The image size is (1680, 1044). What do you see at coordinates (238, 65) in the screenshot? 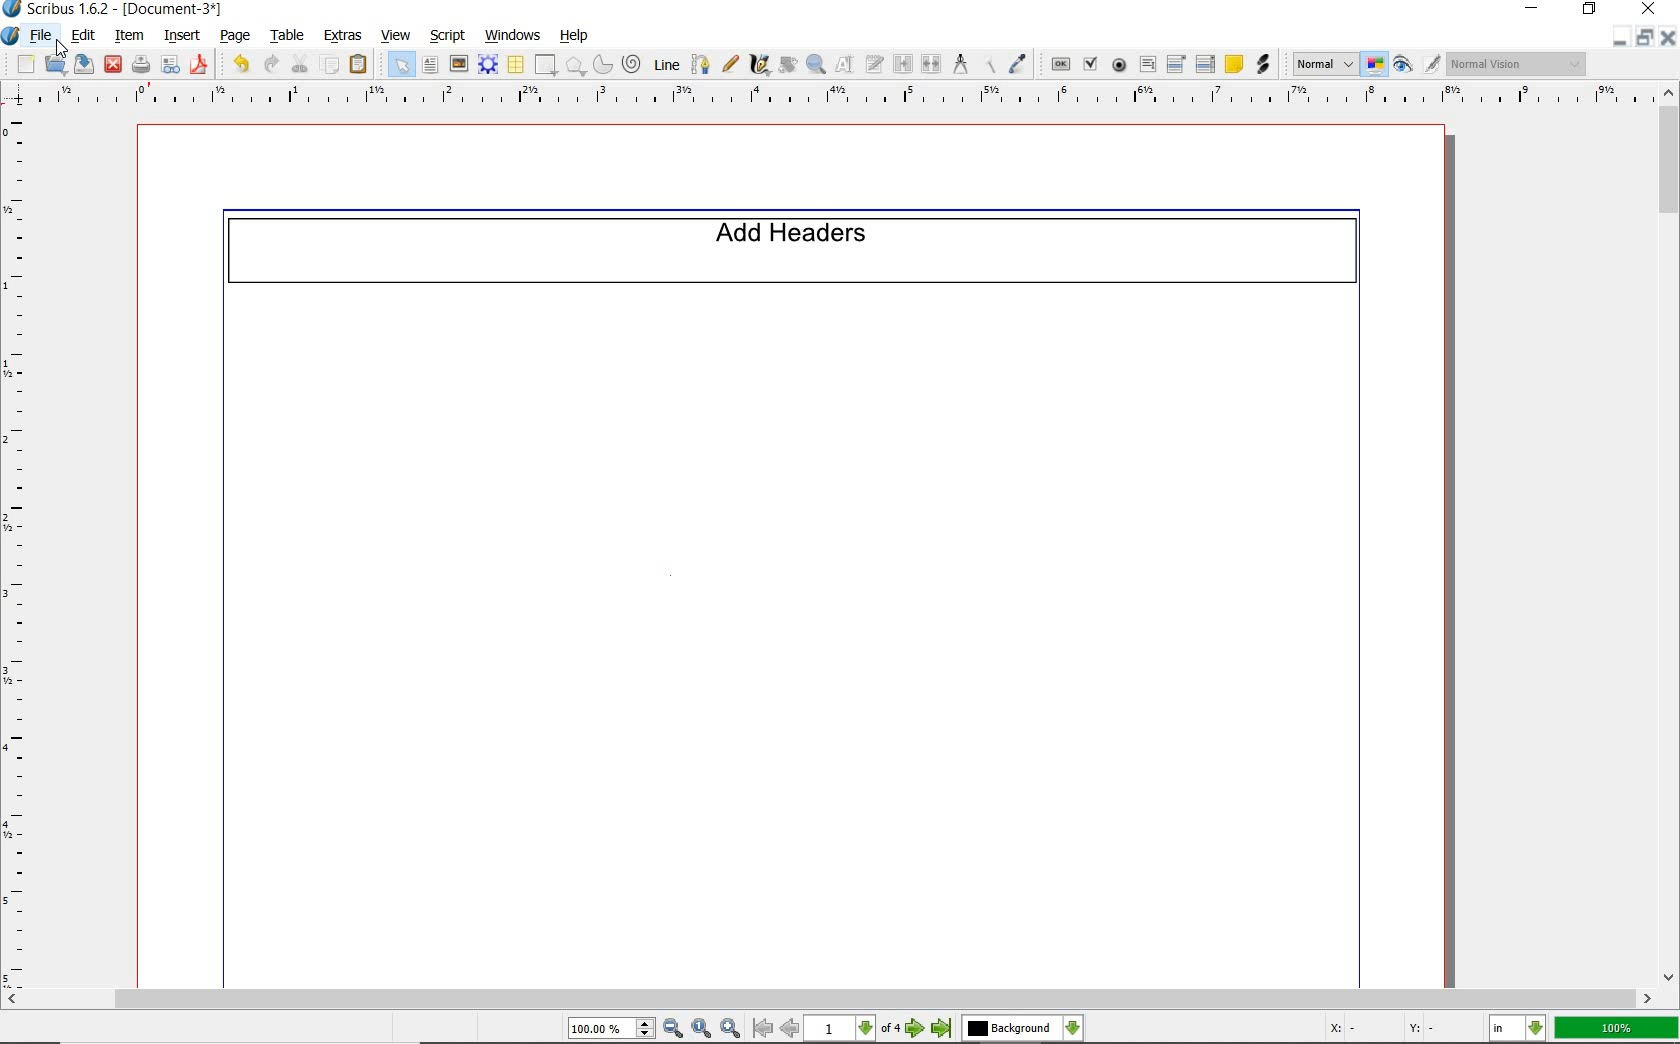
I see `undo` at bounding box center [238, 65].